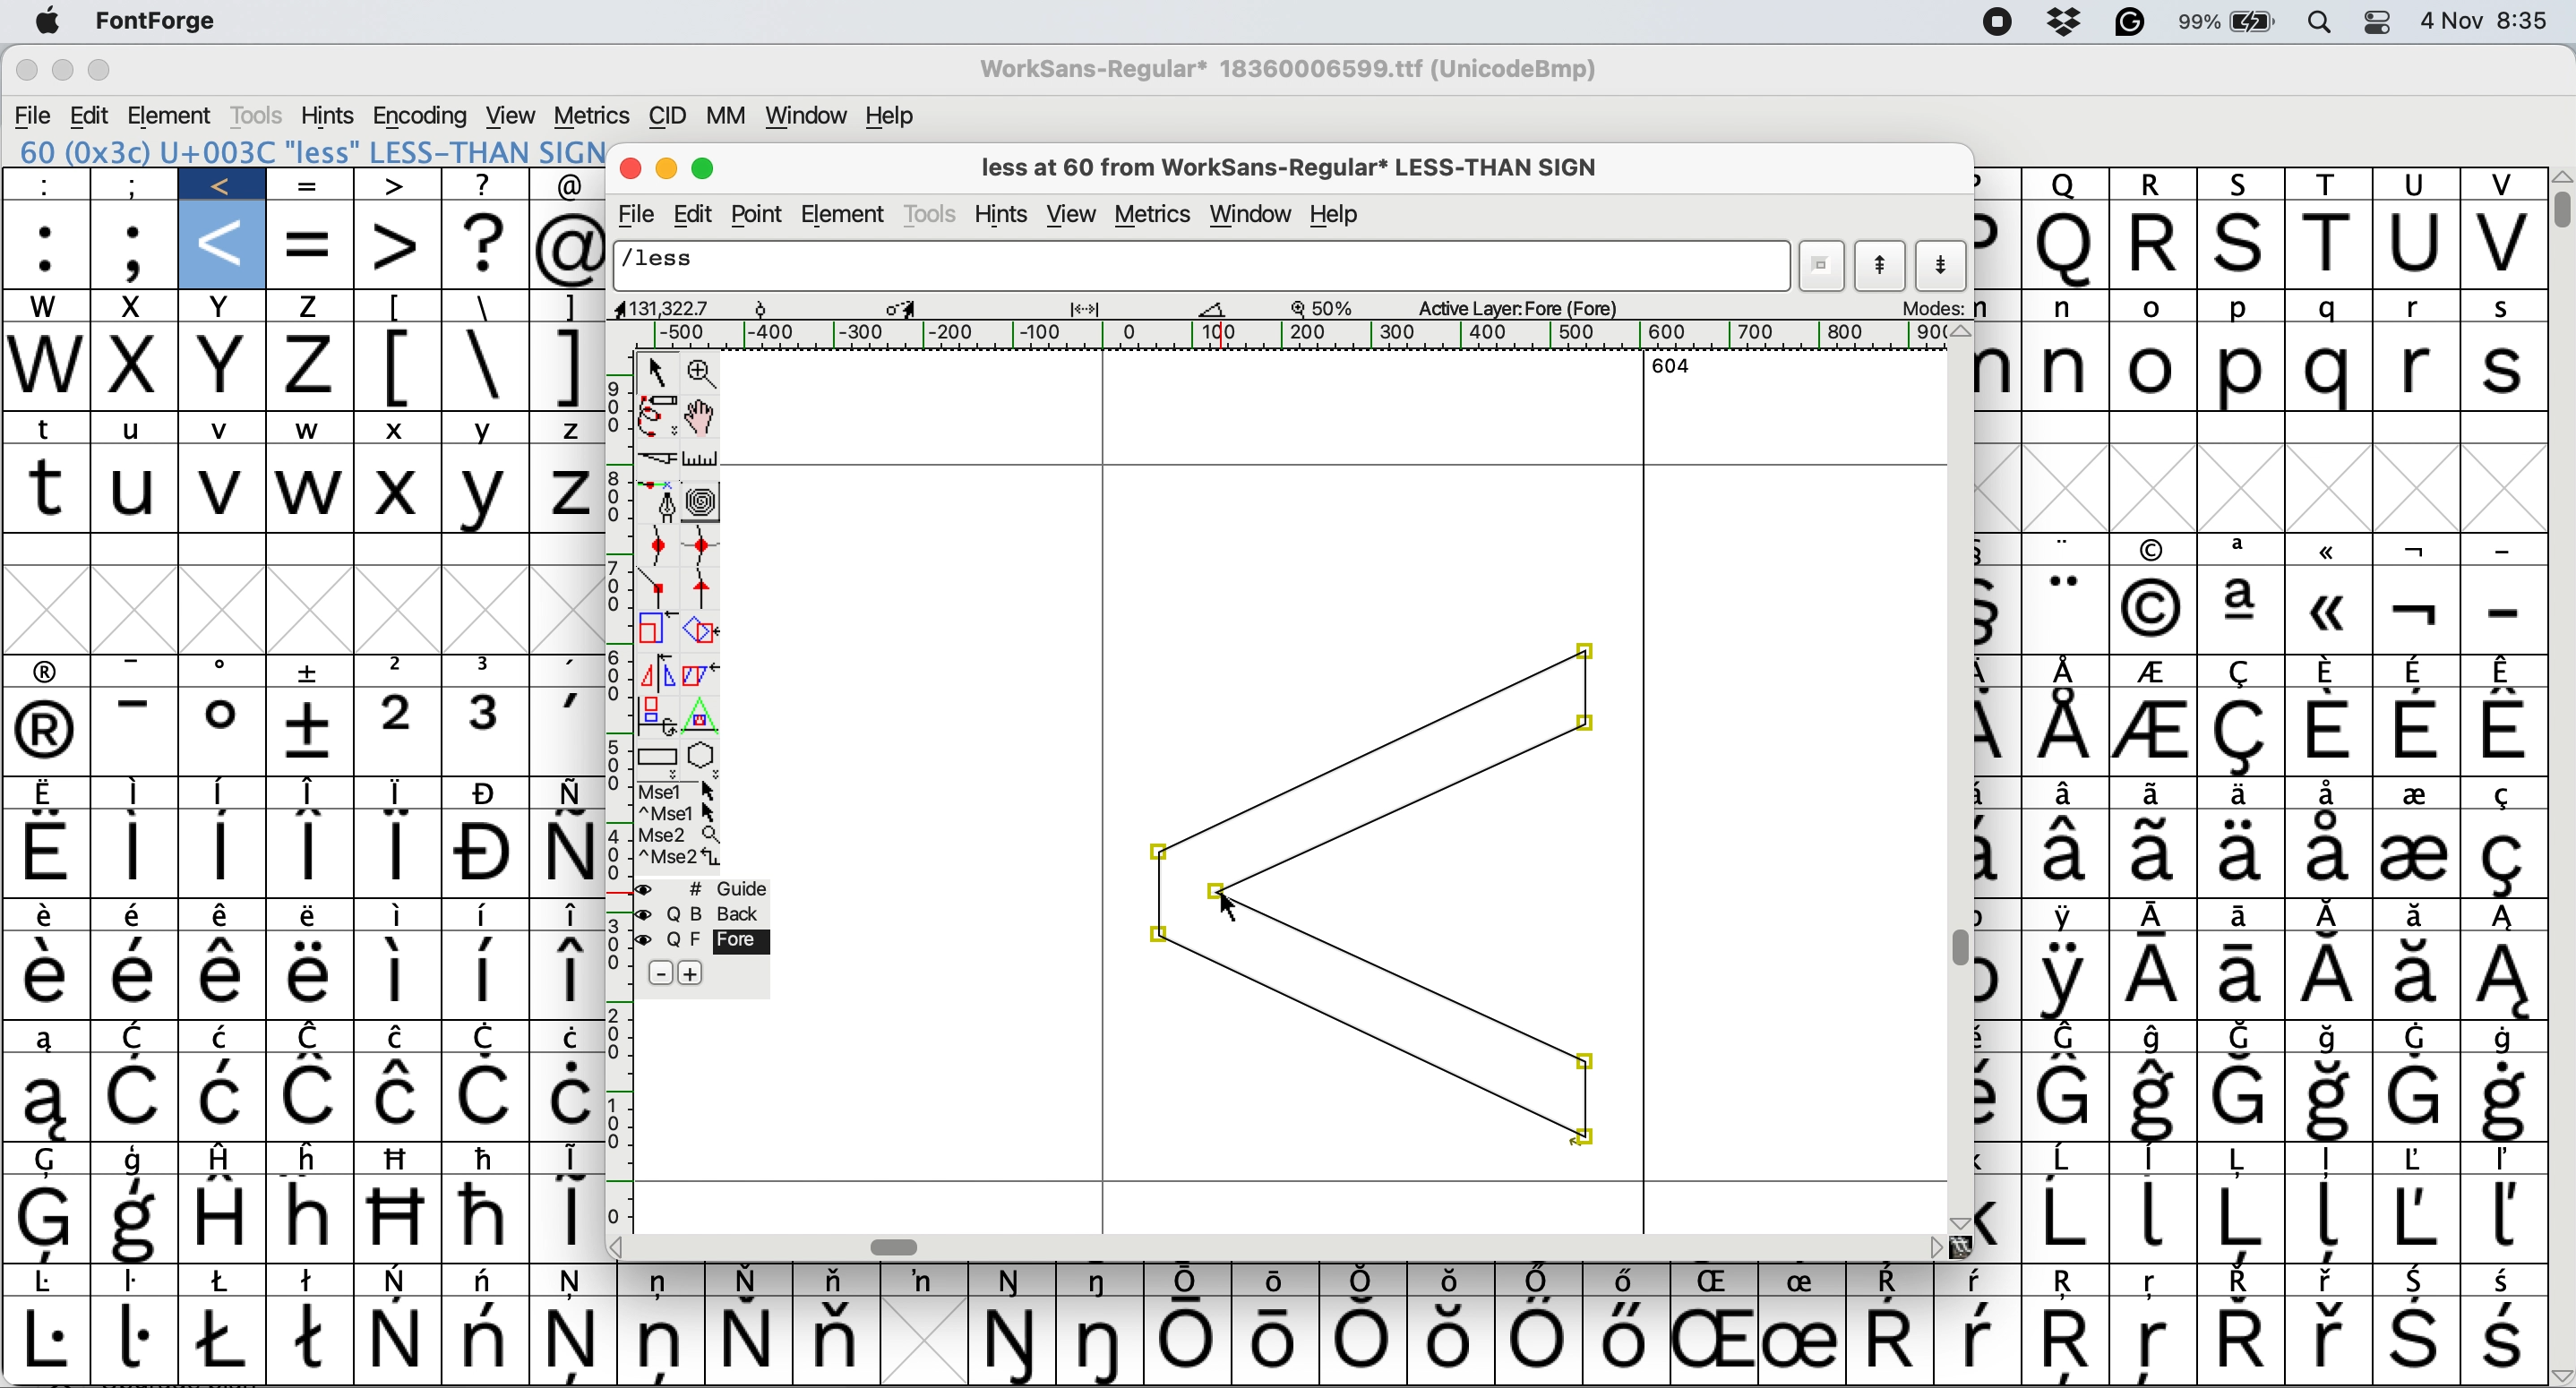  What do you see at coordinates (658, 415) in the screenshot?
I see `draw freehand curve` at bounding box center [658, 415].